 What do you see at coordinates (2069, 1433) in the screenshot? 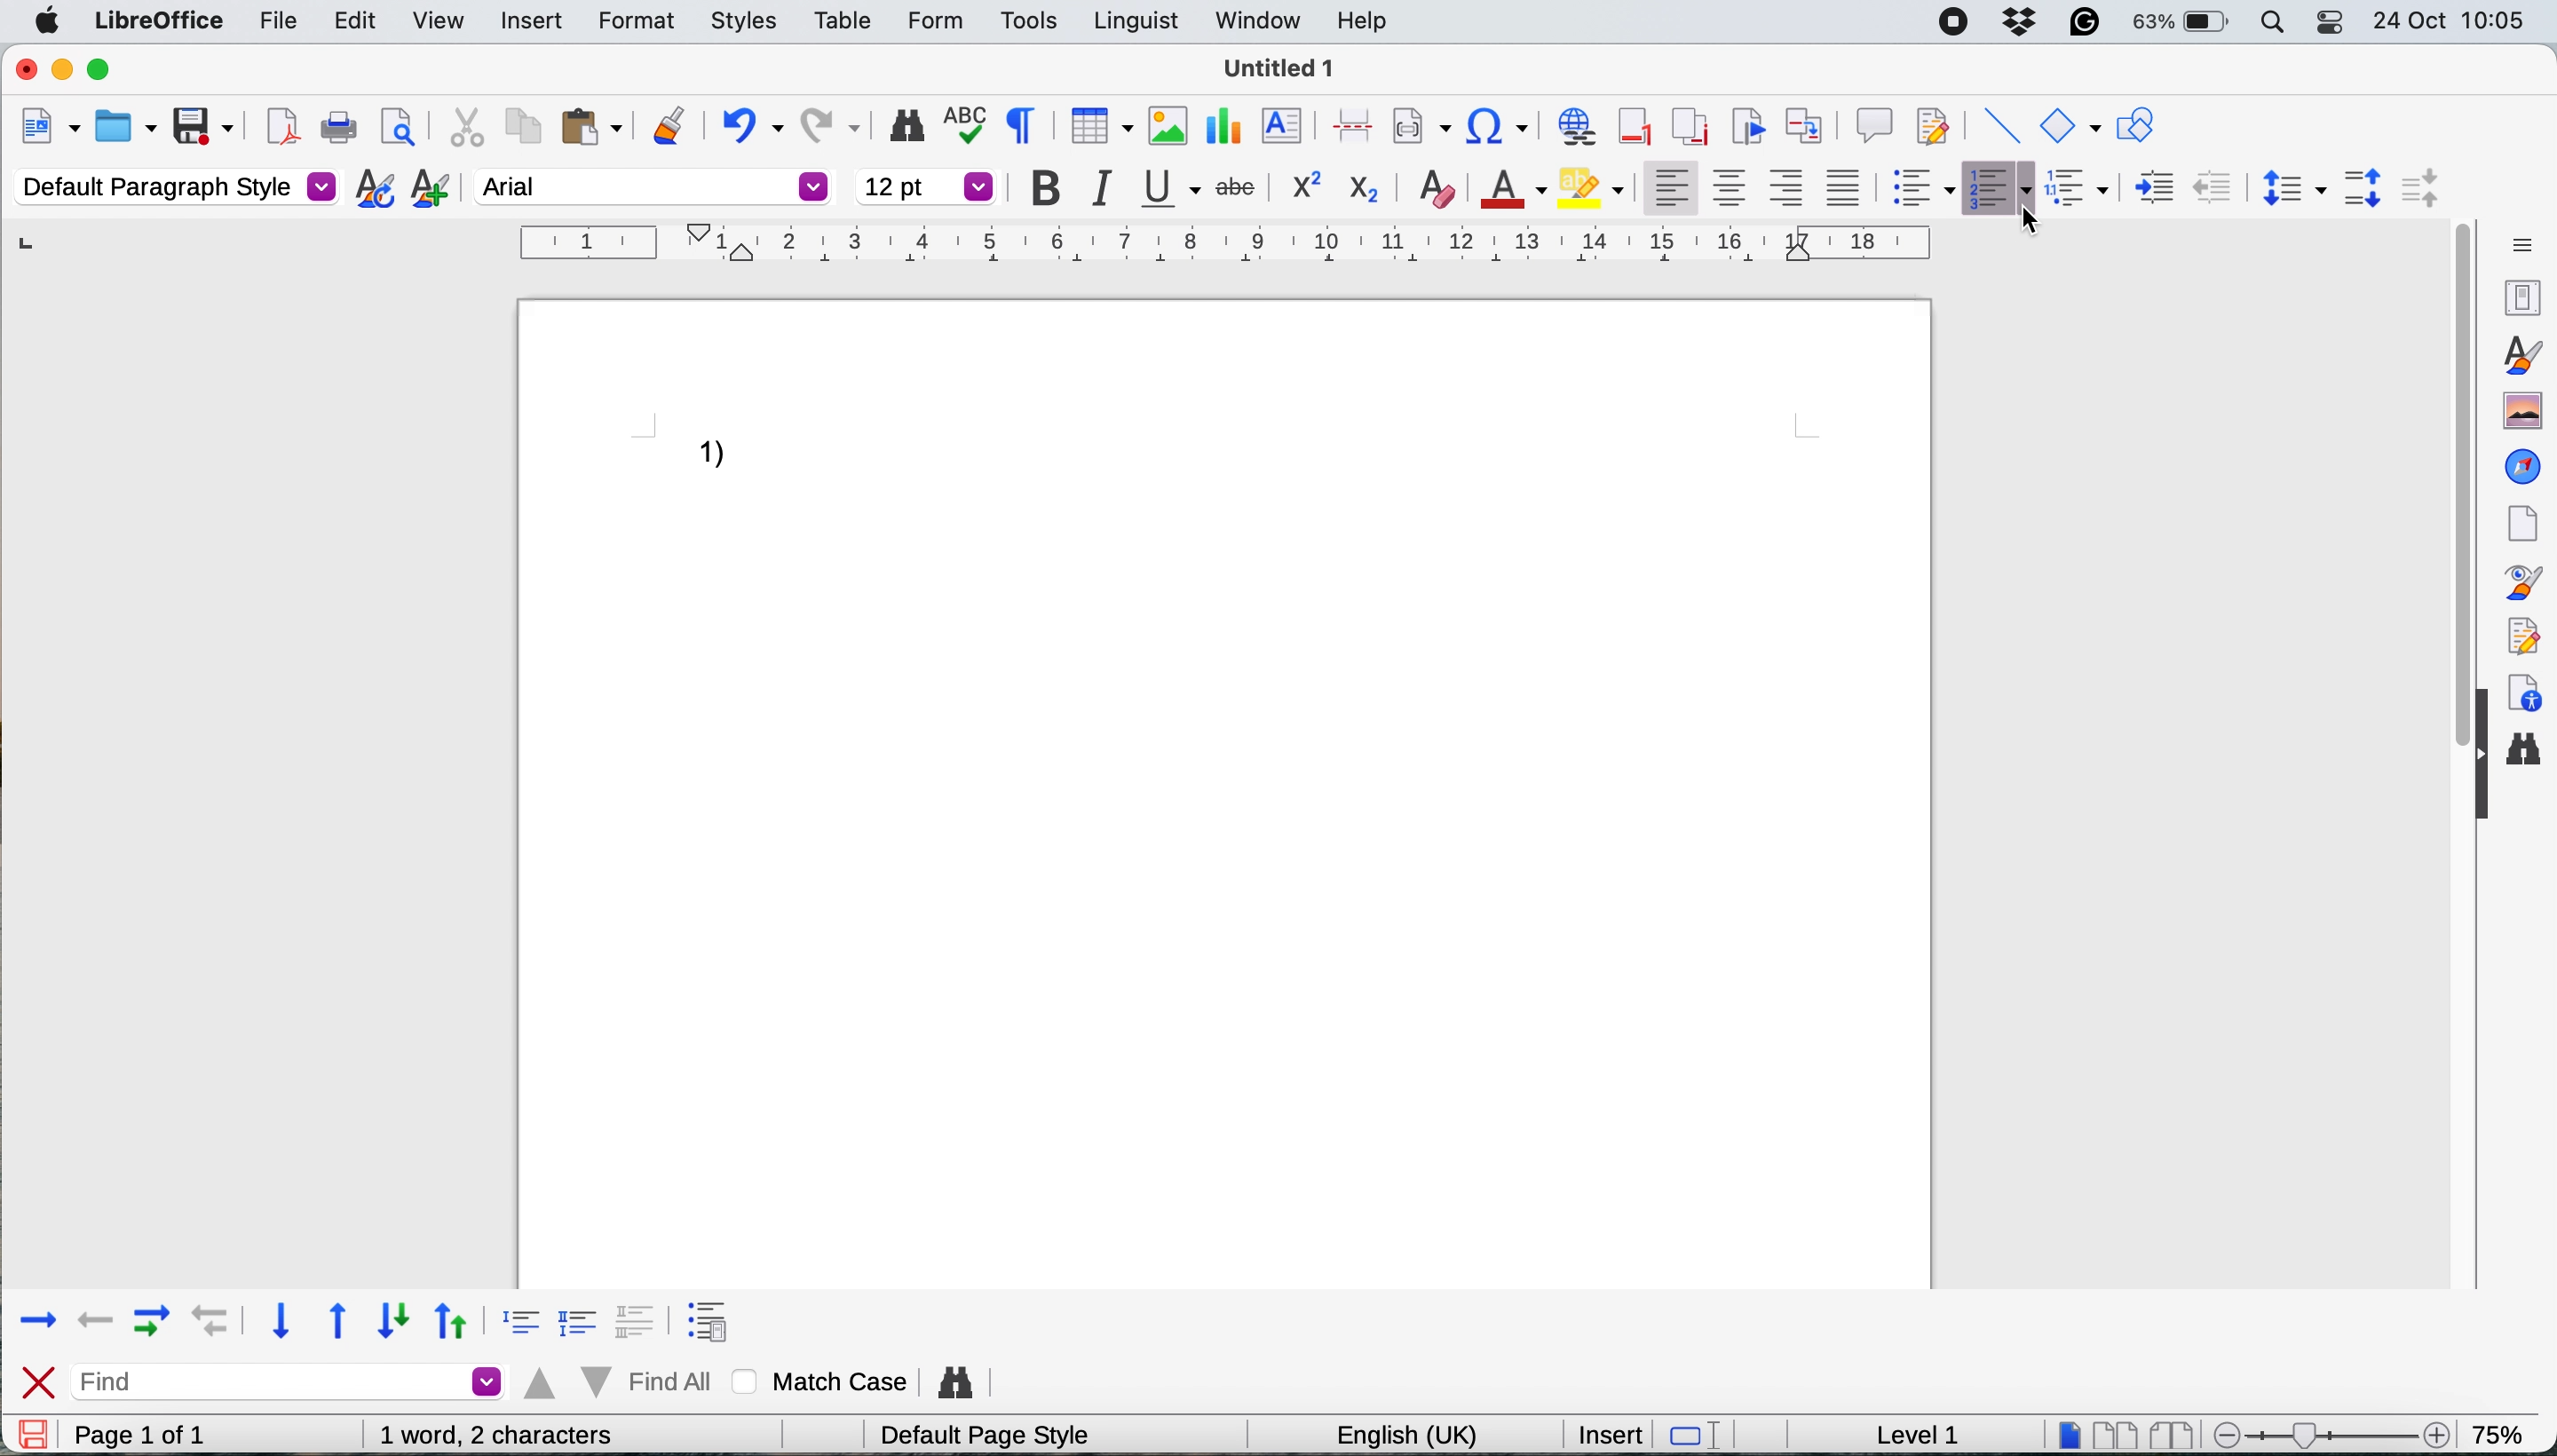
I see `single page view` at bounding box center [2069, 1433].